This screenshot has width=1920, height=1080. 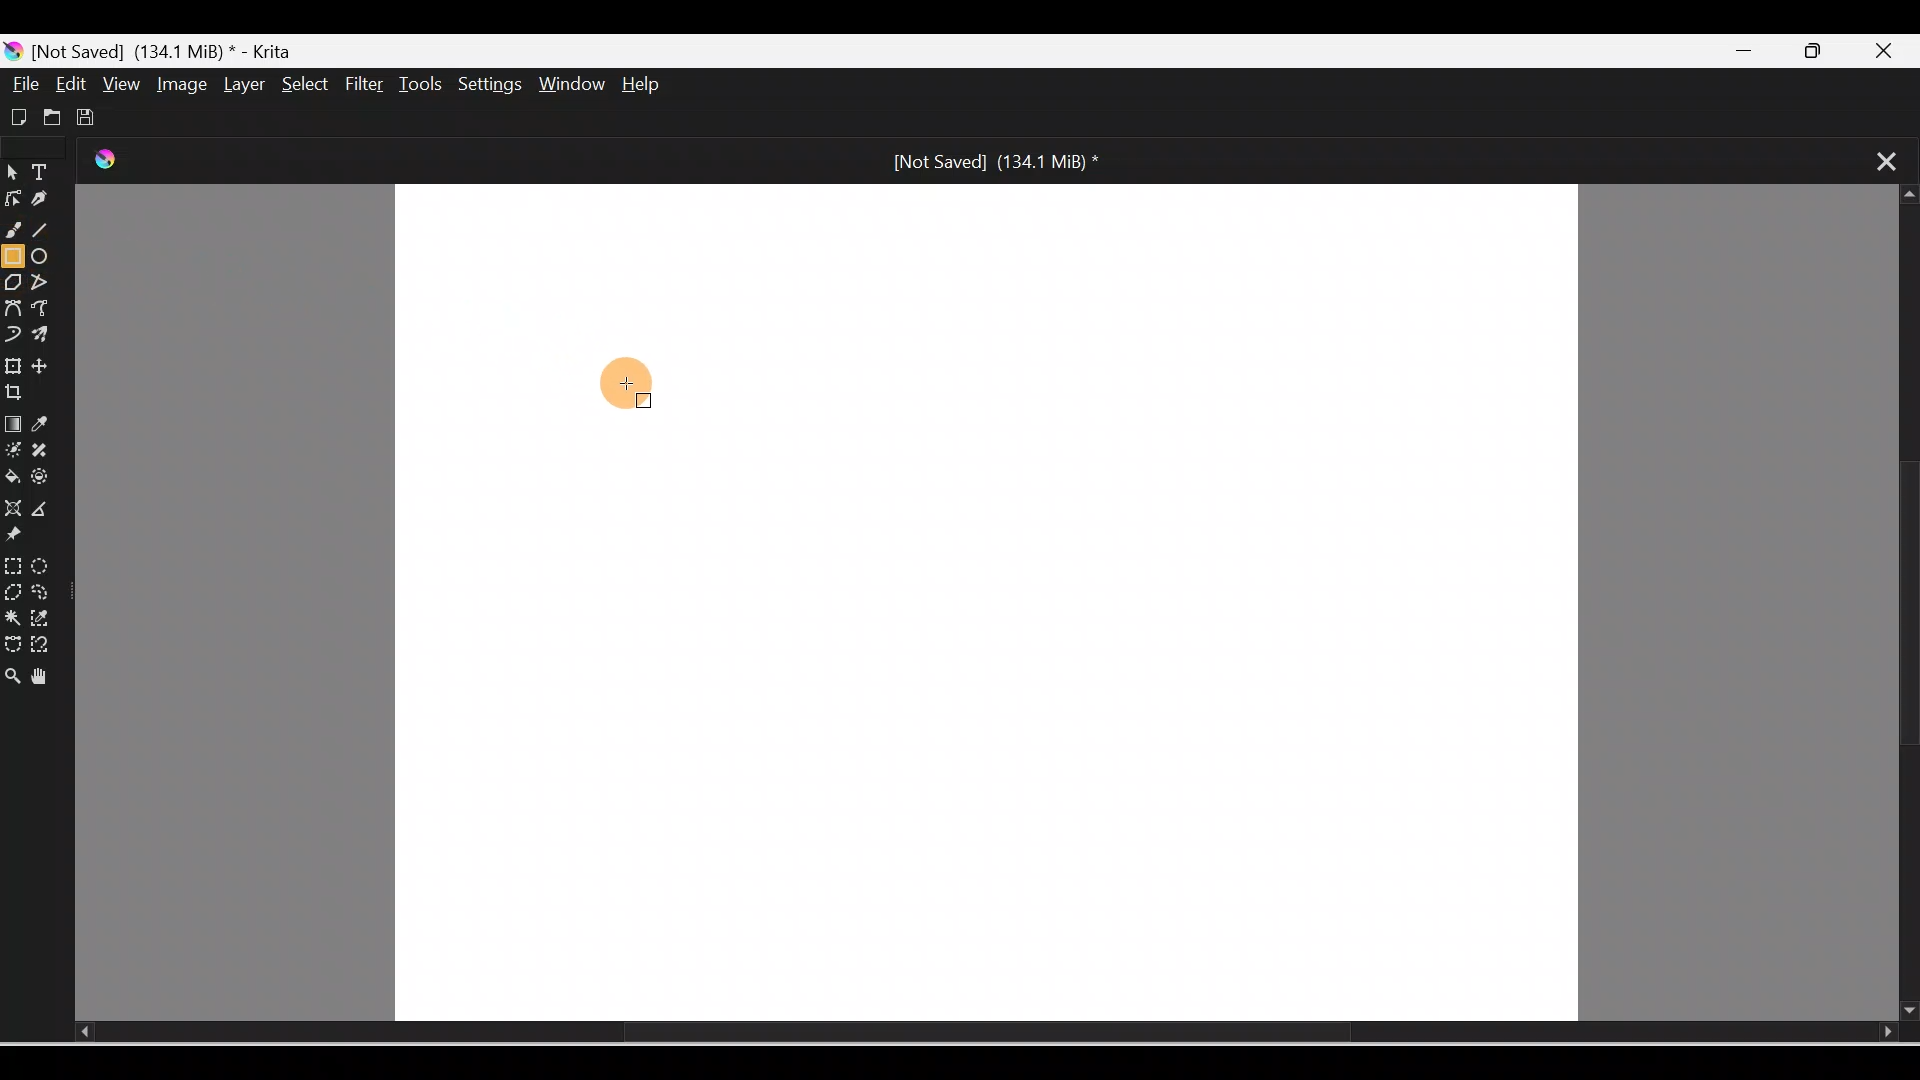 What do you see at coordinates (12, 562) in the screenshot?
I see `Rectangular selection tool` at bounding box center [12, 562].